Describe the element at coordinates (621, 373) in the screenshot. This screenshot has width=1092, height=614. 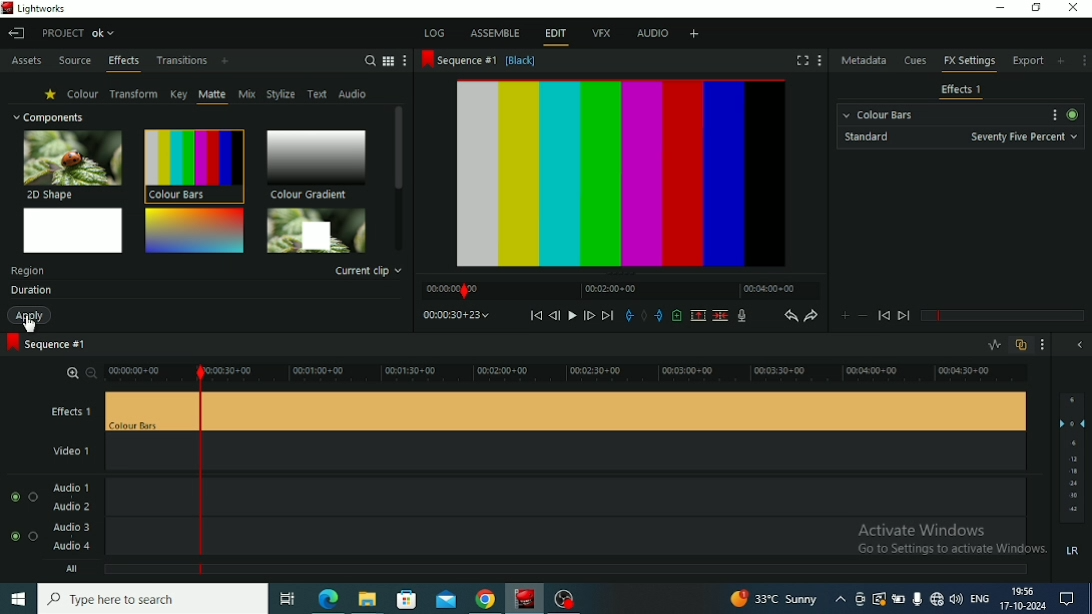
I see `Slider` at that location.